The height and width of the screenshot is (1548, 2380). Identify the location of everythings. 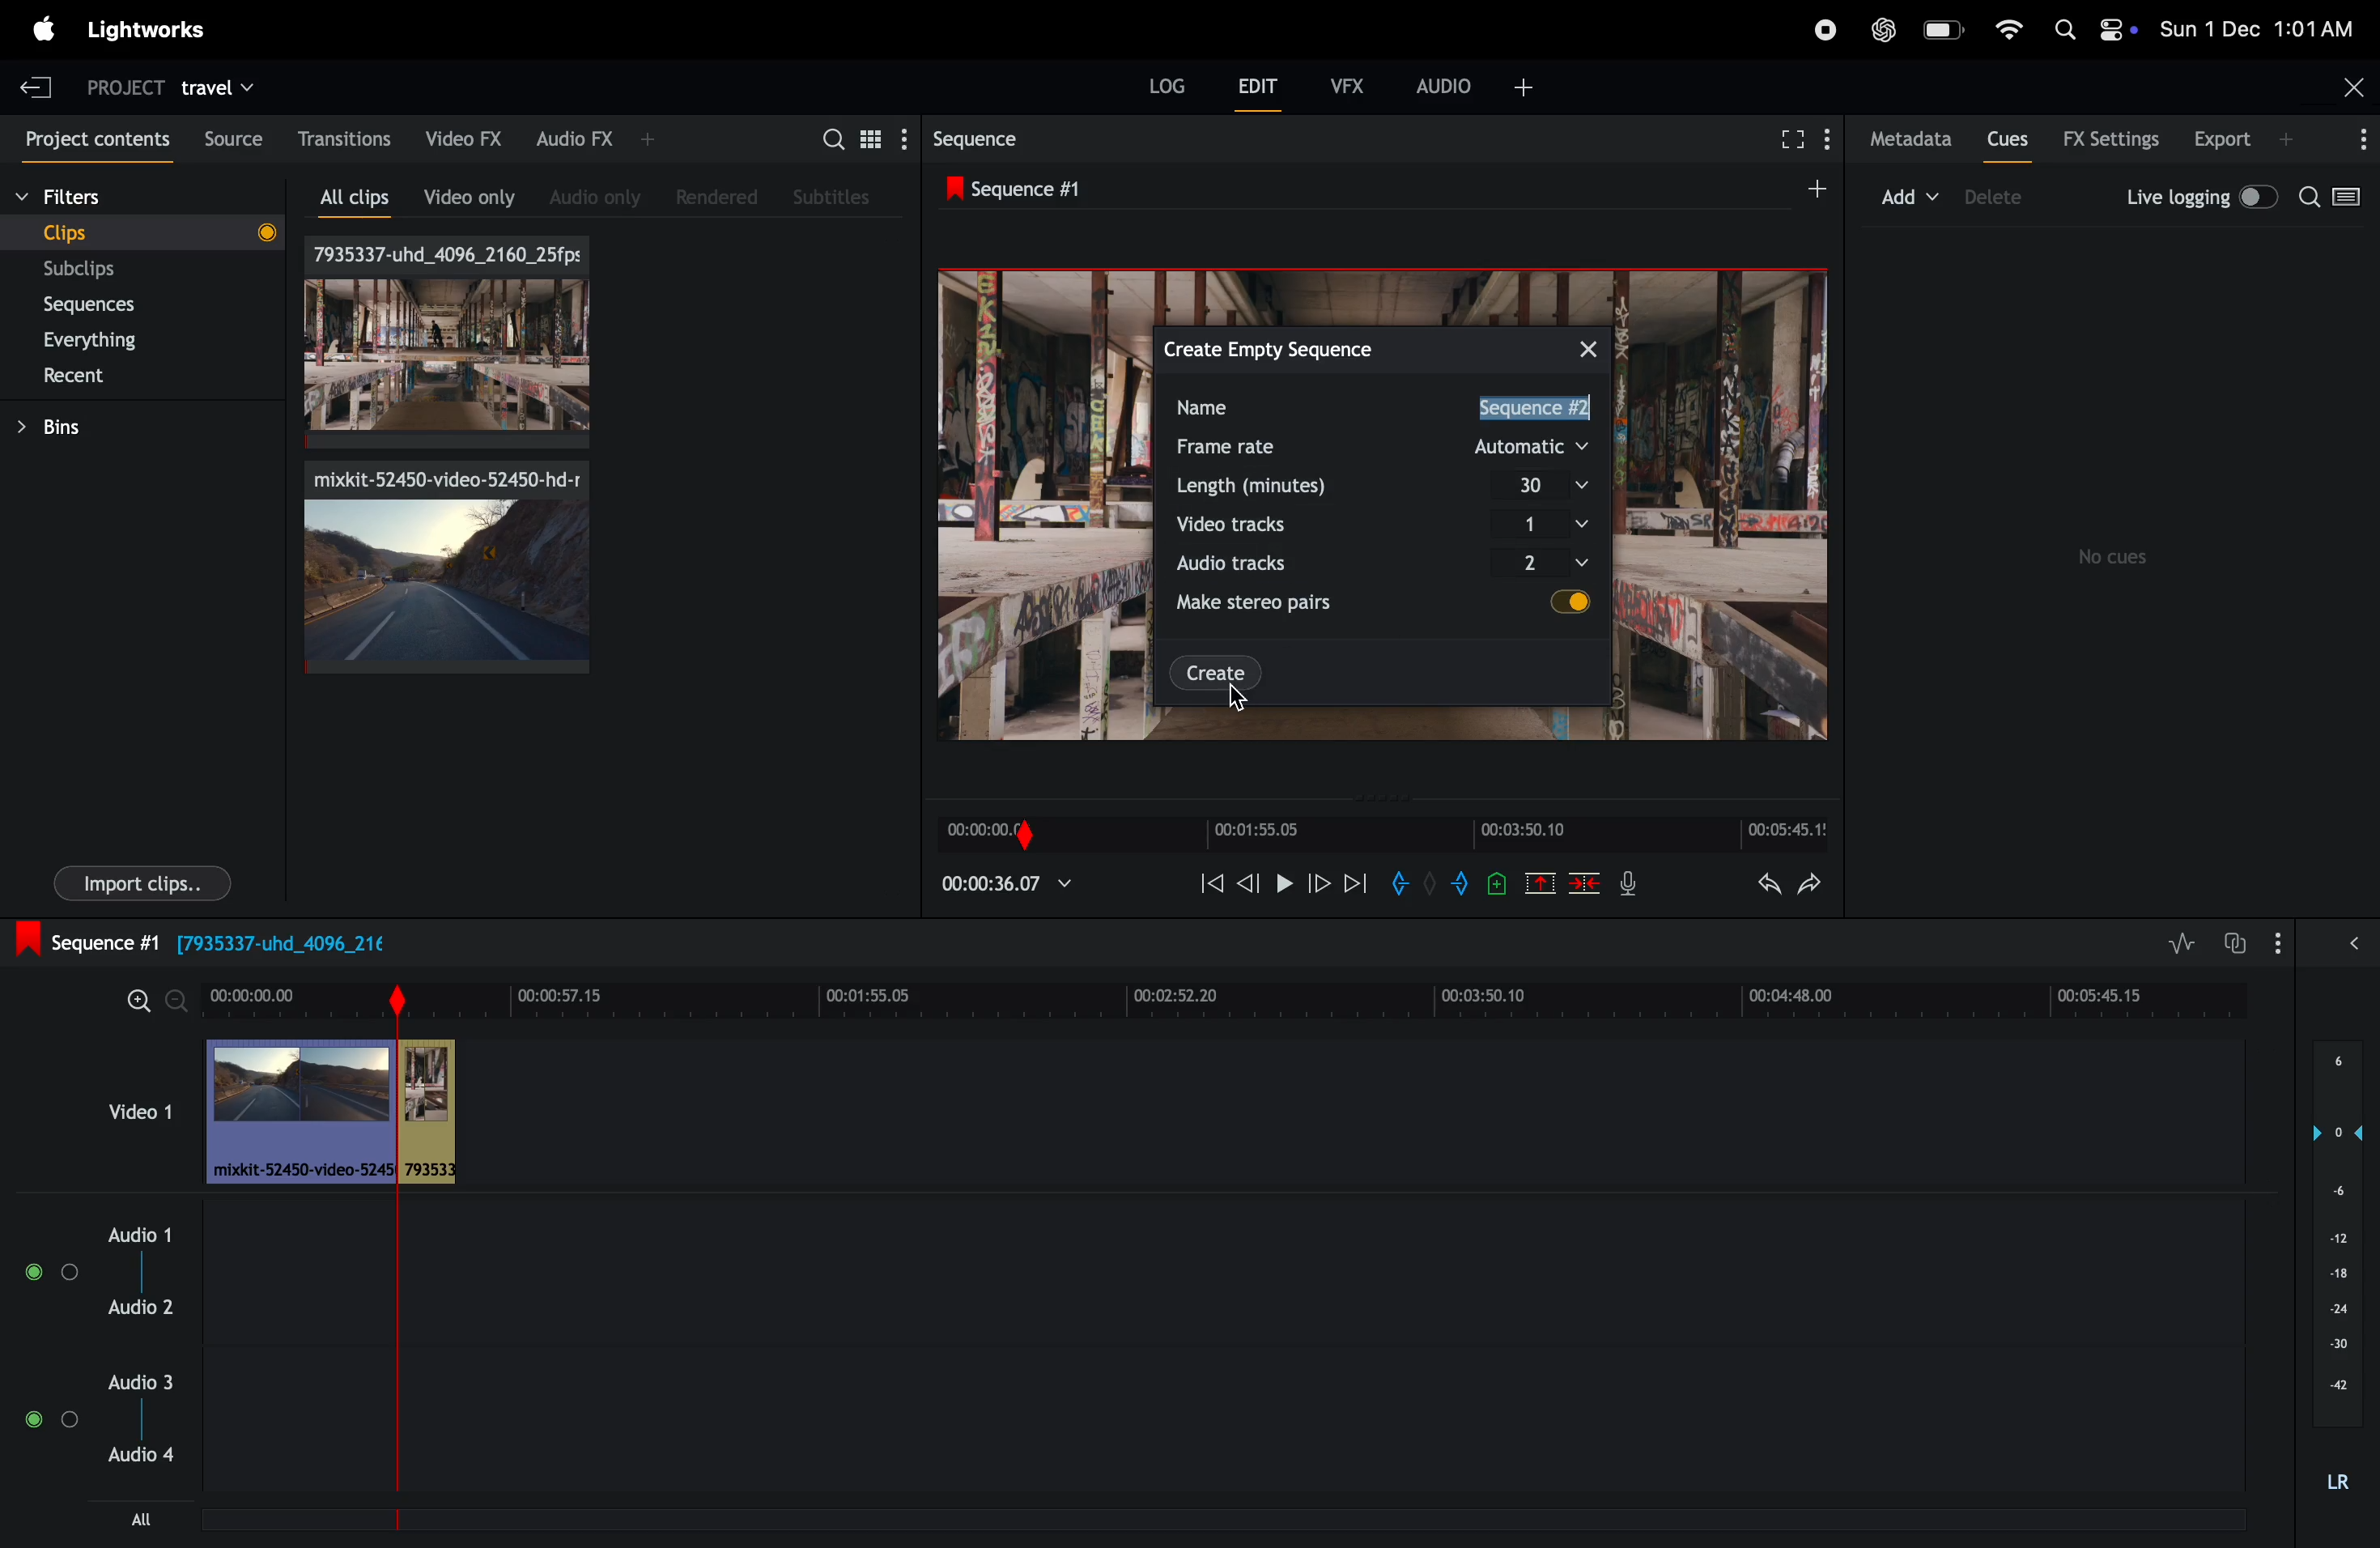
(125, 341).